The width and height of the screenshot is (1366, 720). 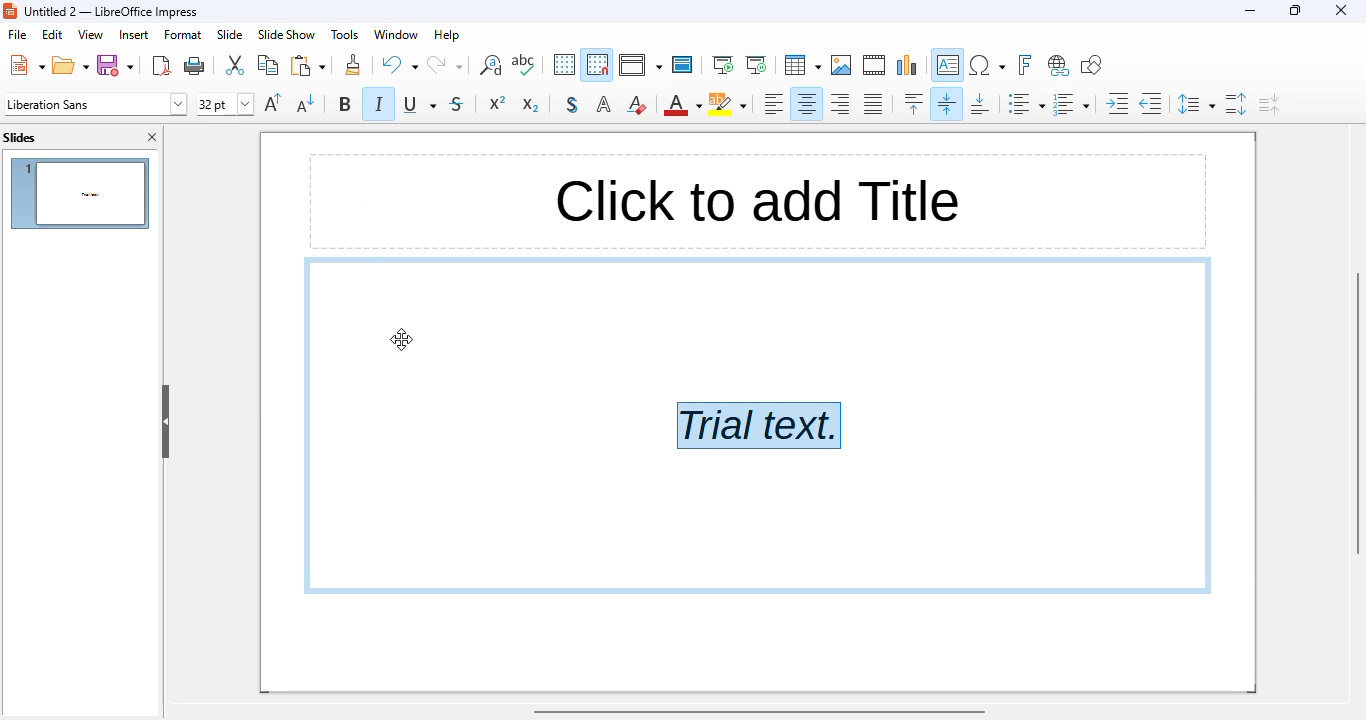 I want to click on save, so click(x=116, y=65).